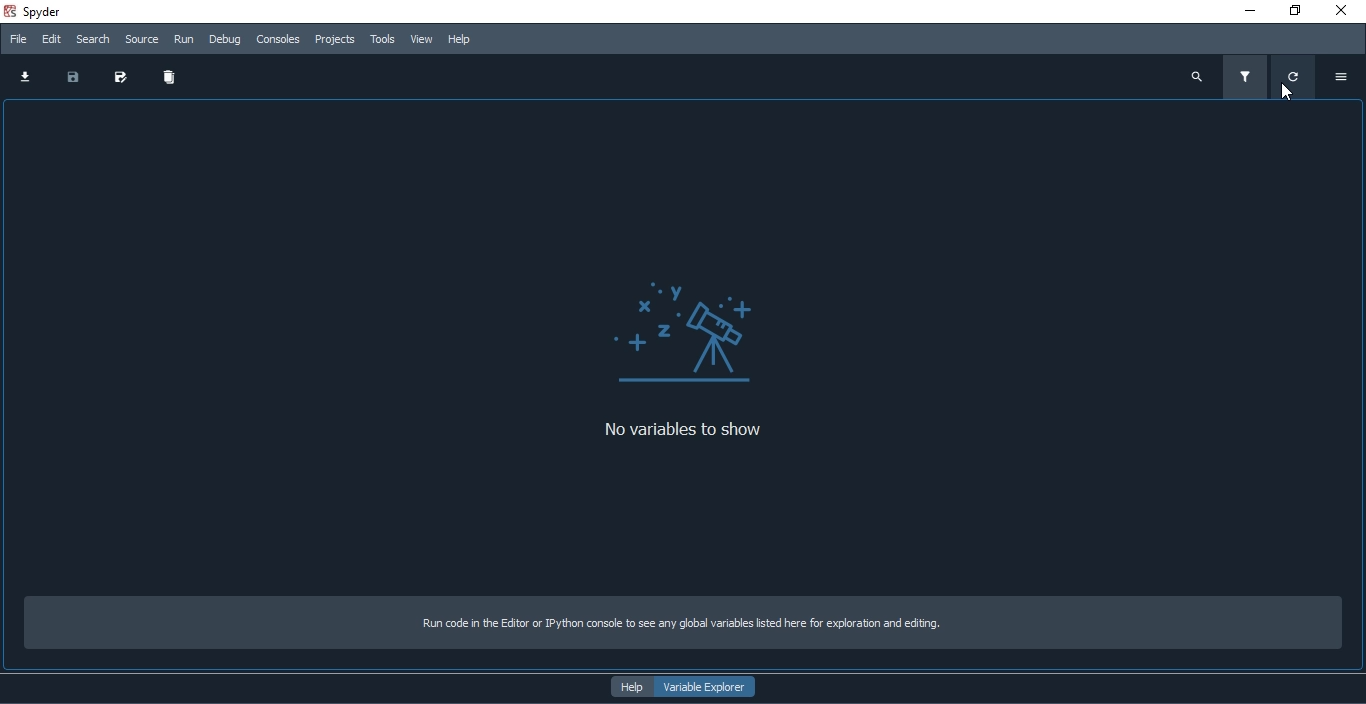 This screenshot has width=1366, height=704. I want to click on minimize, so click(1252, 12).